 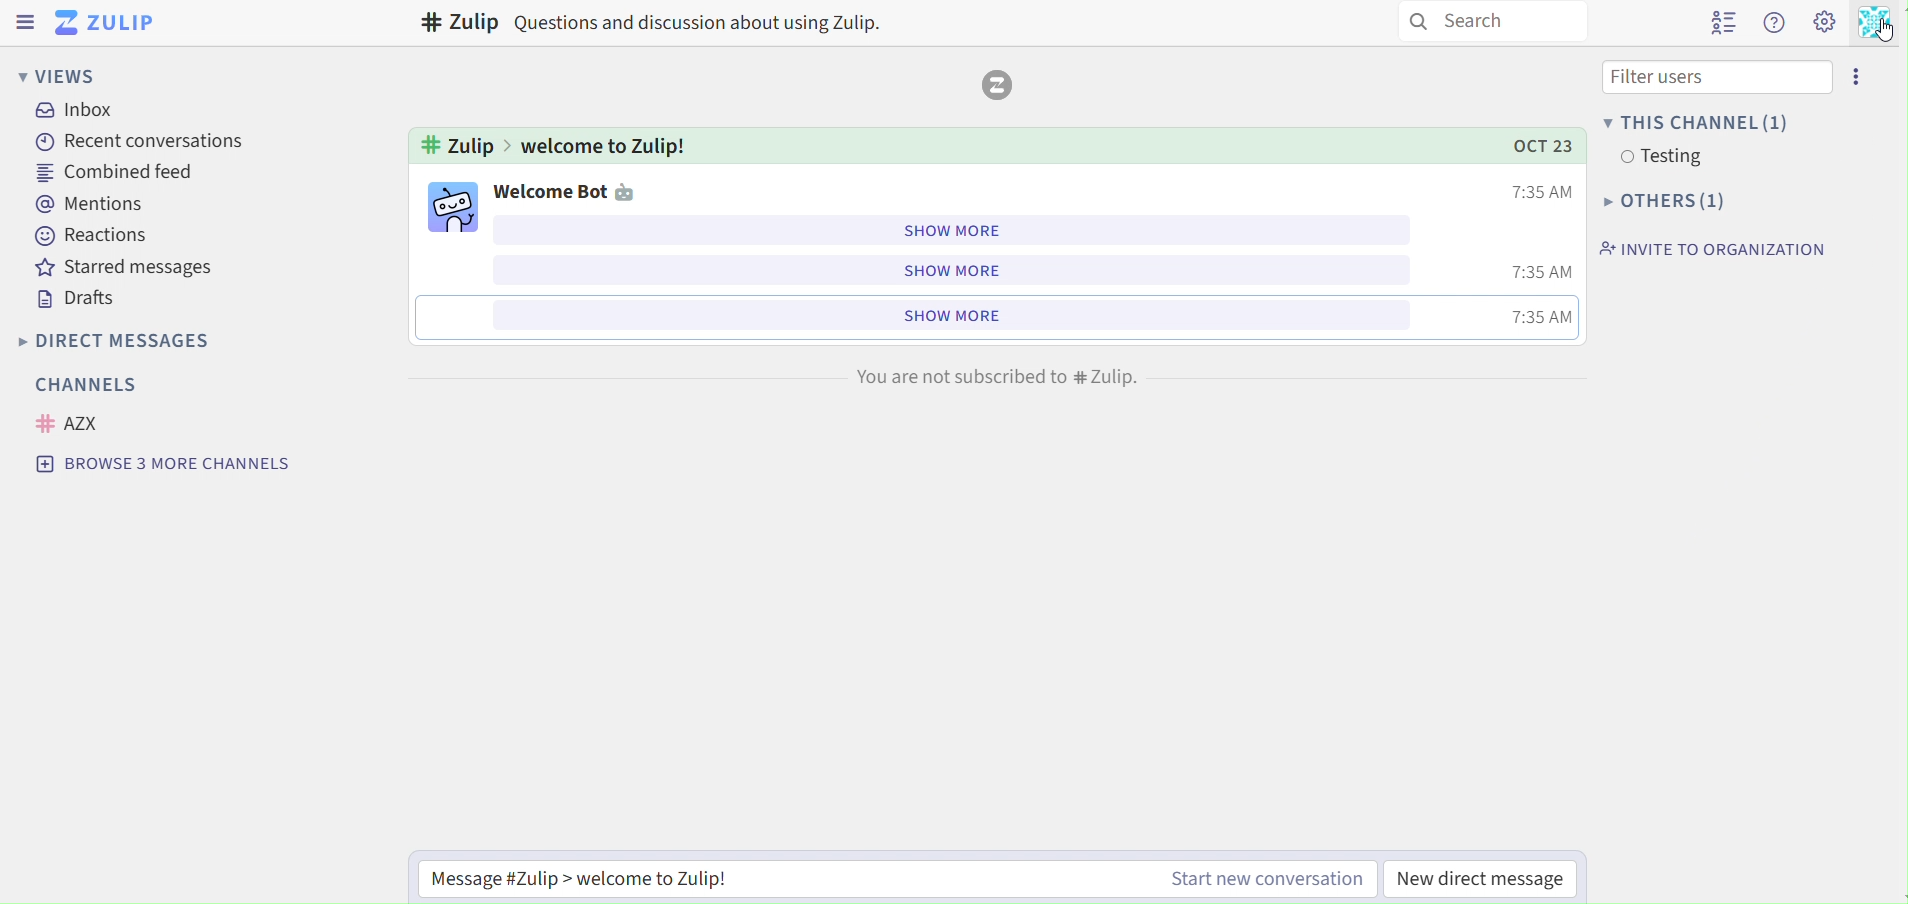 I want to click on this channel, so click(x=1695, y=121).